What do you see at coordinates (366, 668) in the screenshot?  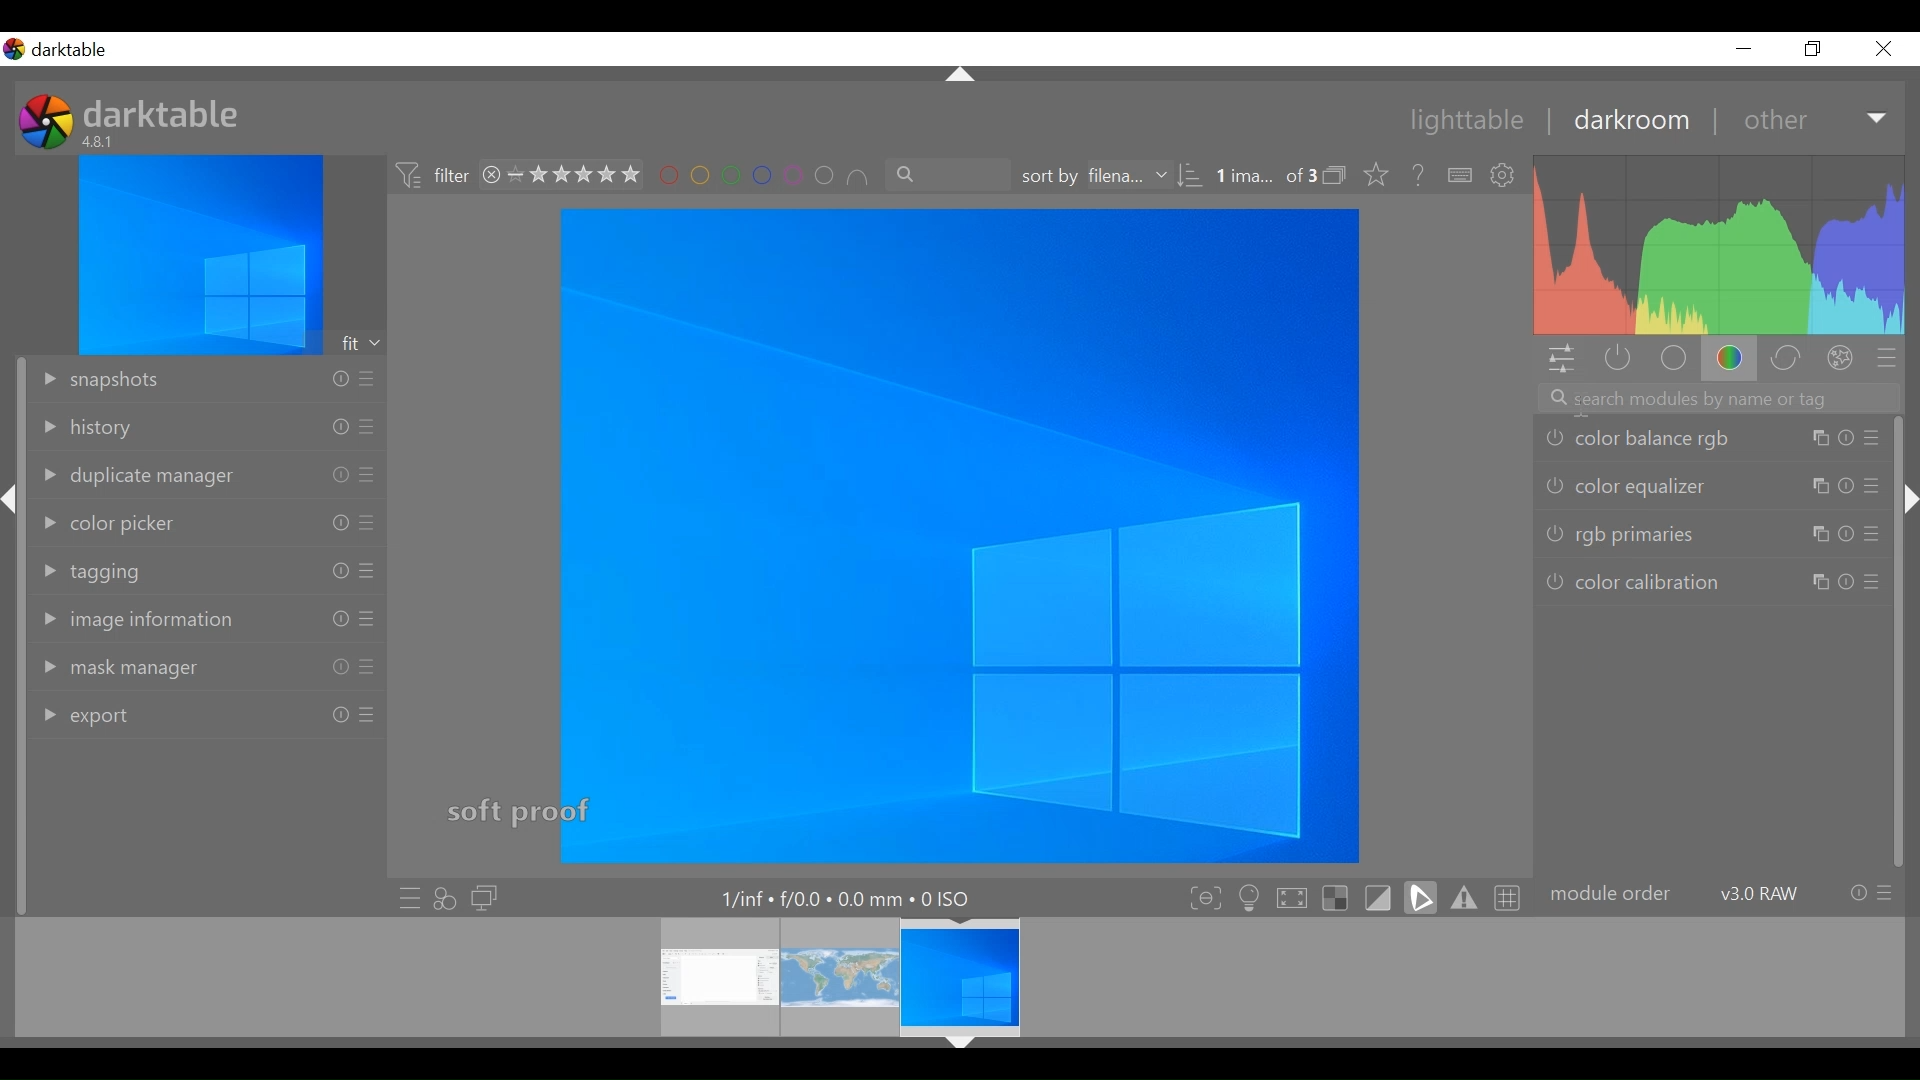 I see `presets` at bounding box center [366, 668].